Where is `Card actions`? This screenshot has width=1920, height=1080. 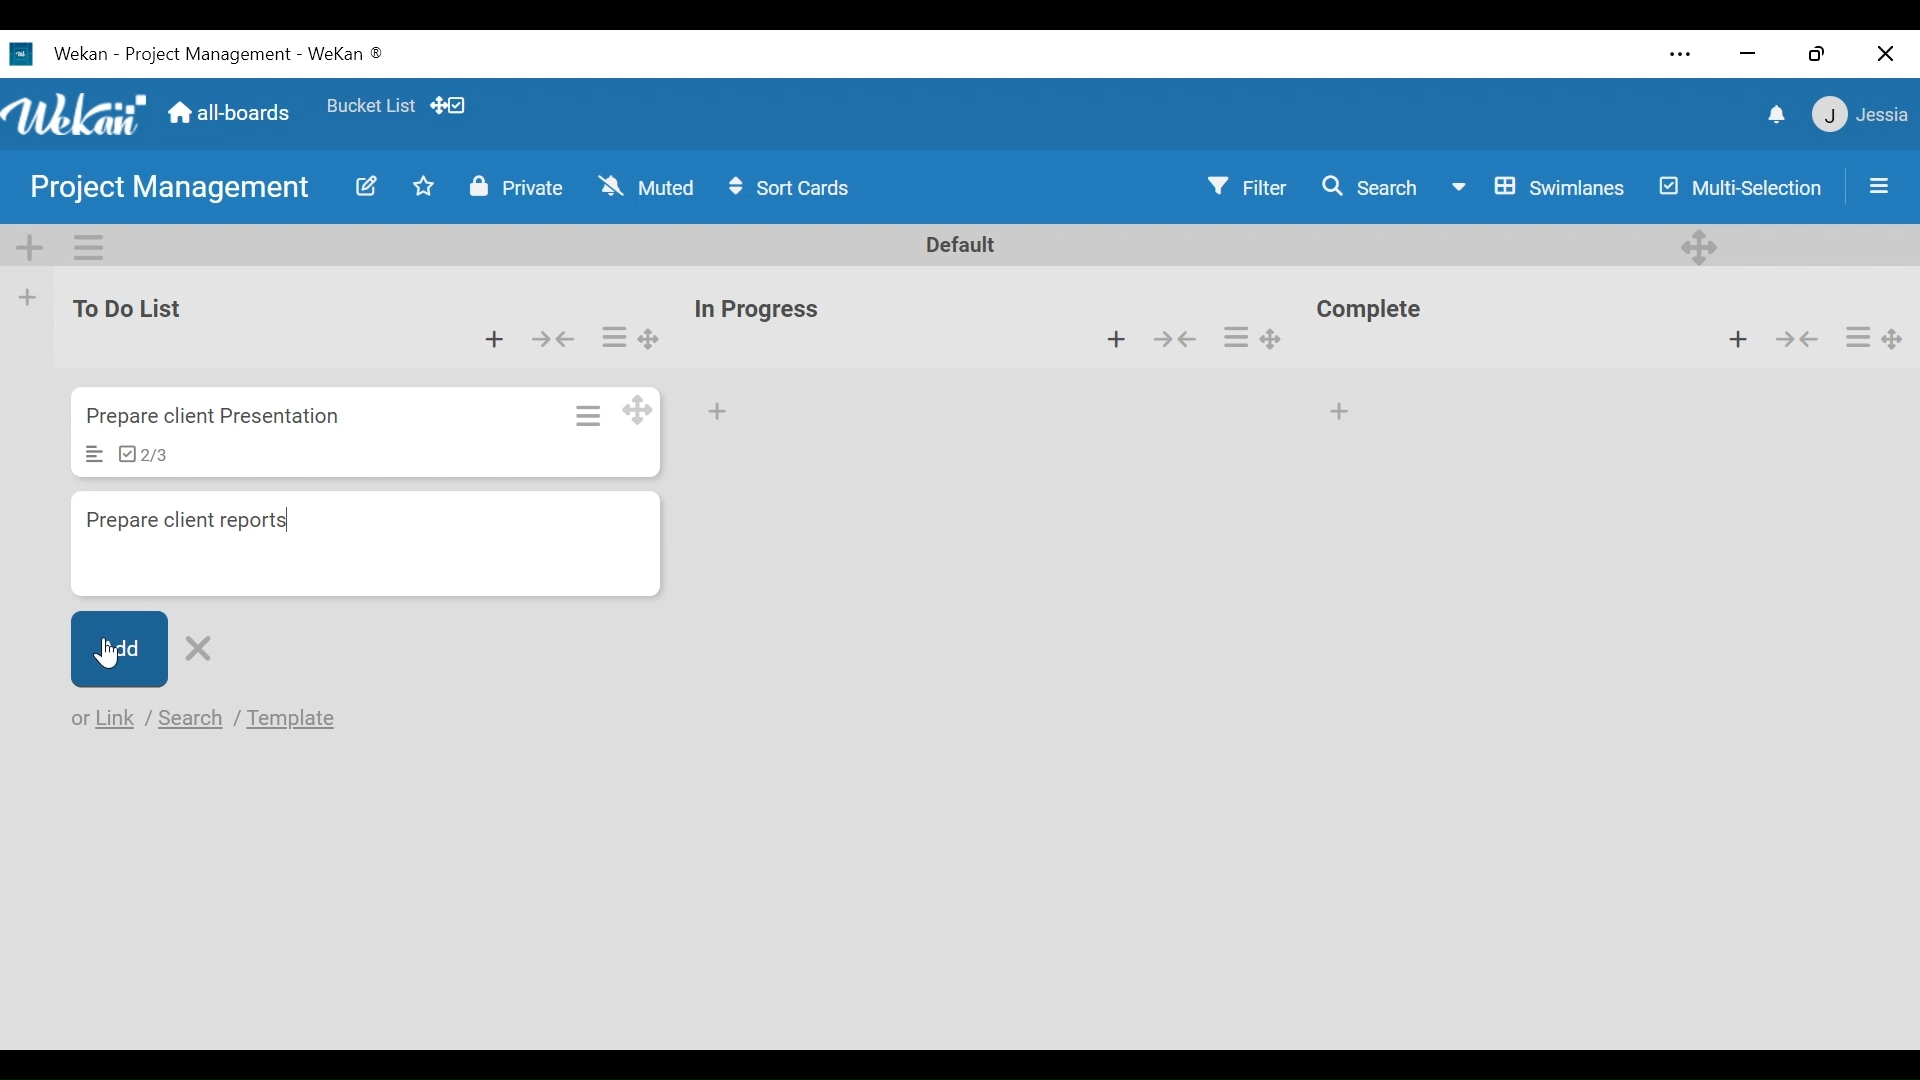 Card actions is located at coordinates (614, 336).